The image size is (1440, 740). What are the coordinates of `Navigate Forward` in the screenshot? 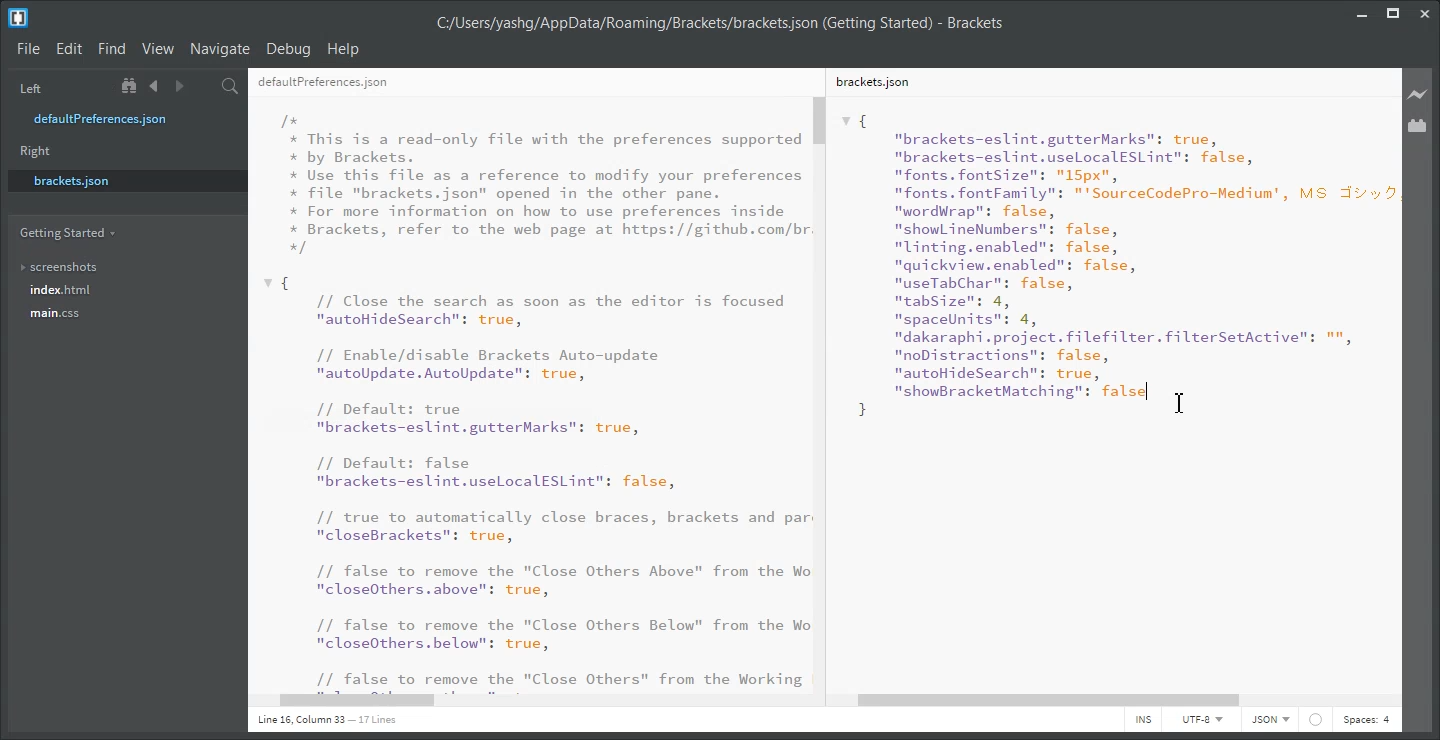 It's located at (179, 86).